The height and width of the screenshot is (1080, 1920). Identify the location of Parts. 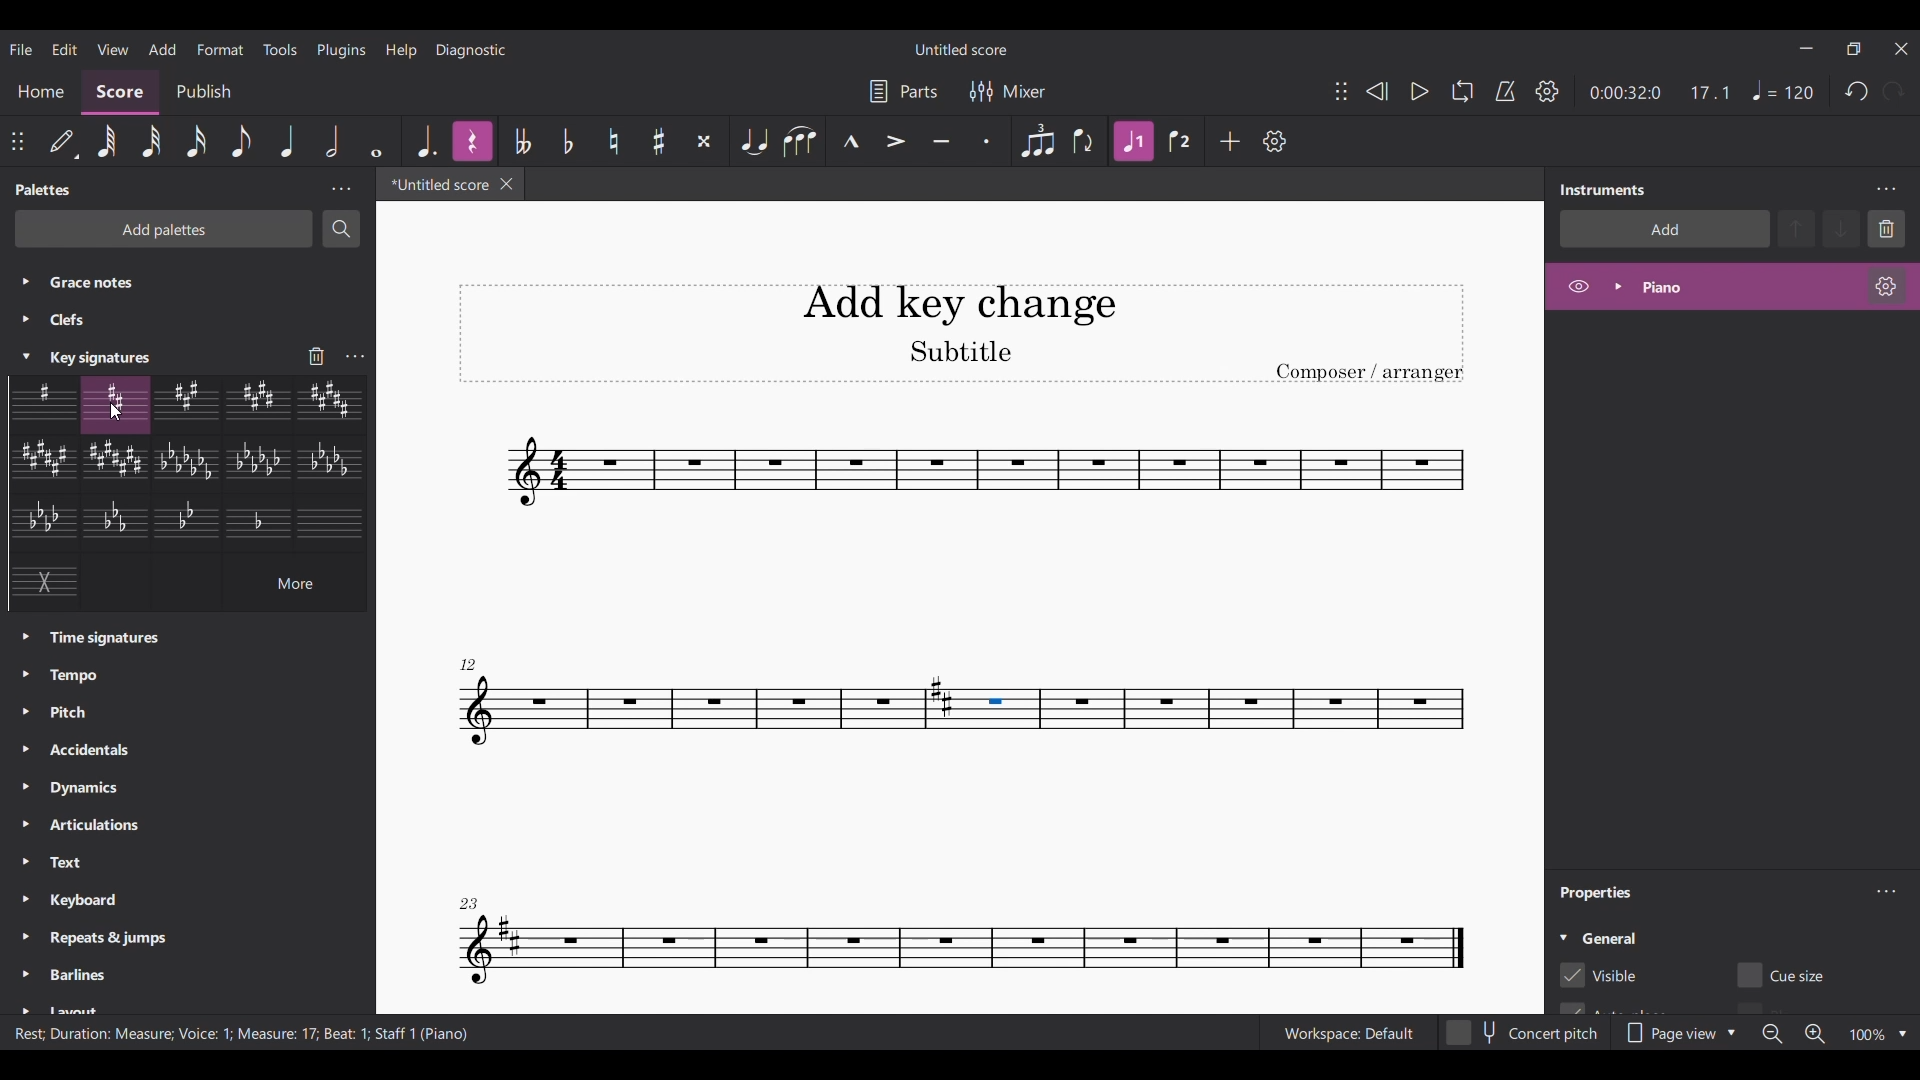
(902, 91).